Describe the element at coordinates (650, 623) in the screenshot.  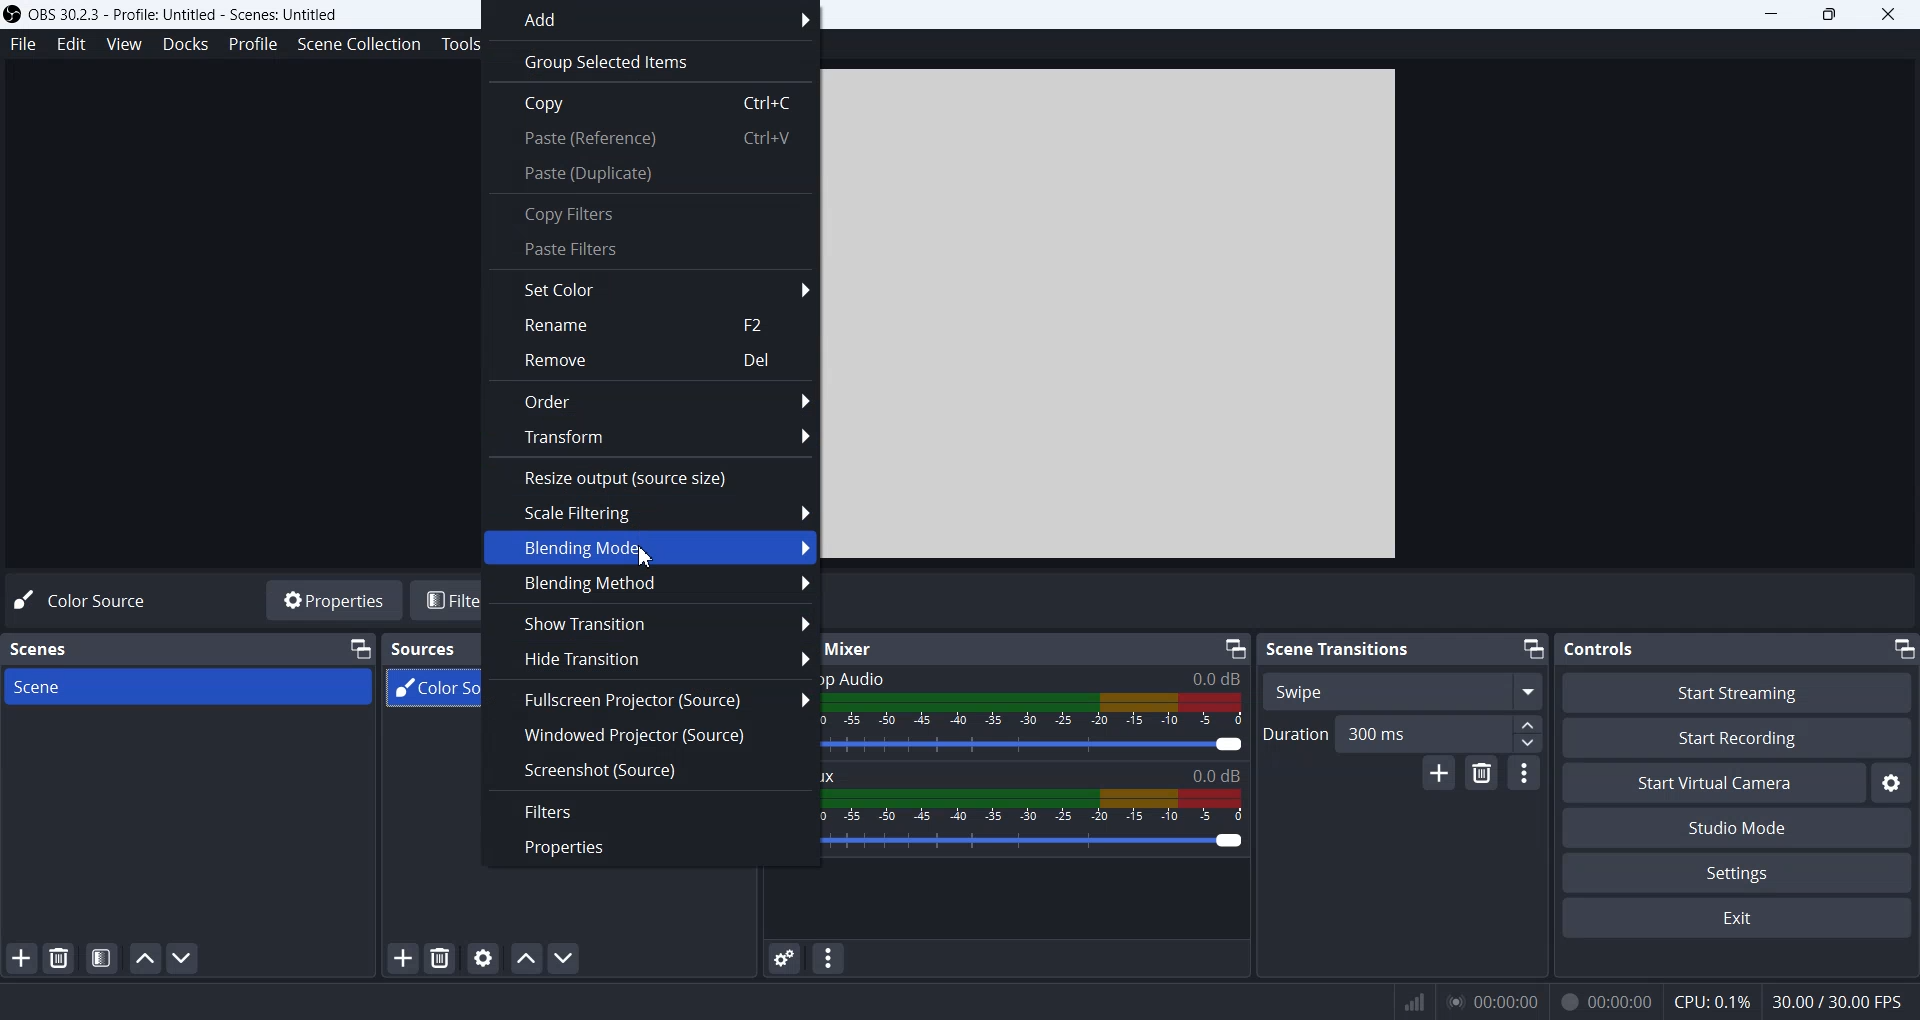
I see `Show Transition` at that location.